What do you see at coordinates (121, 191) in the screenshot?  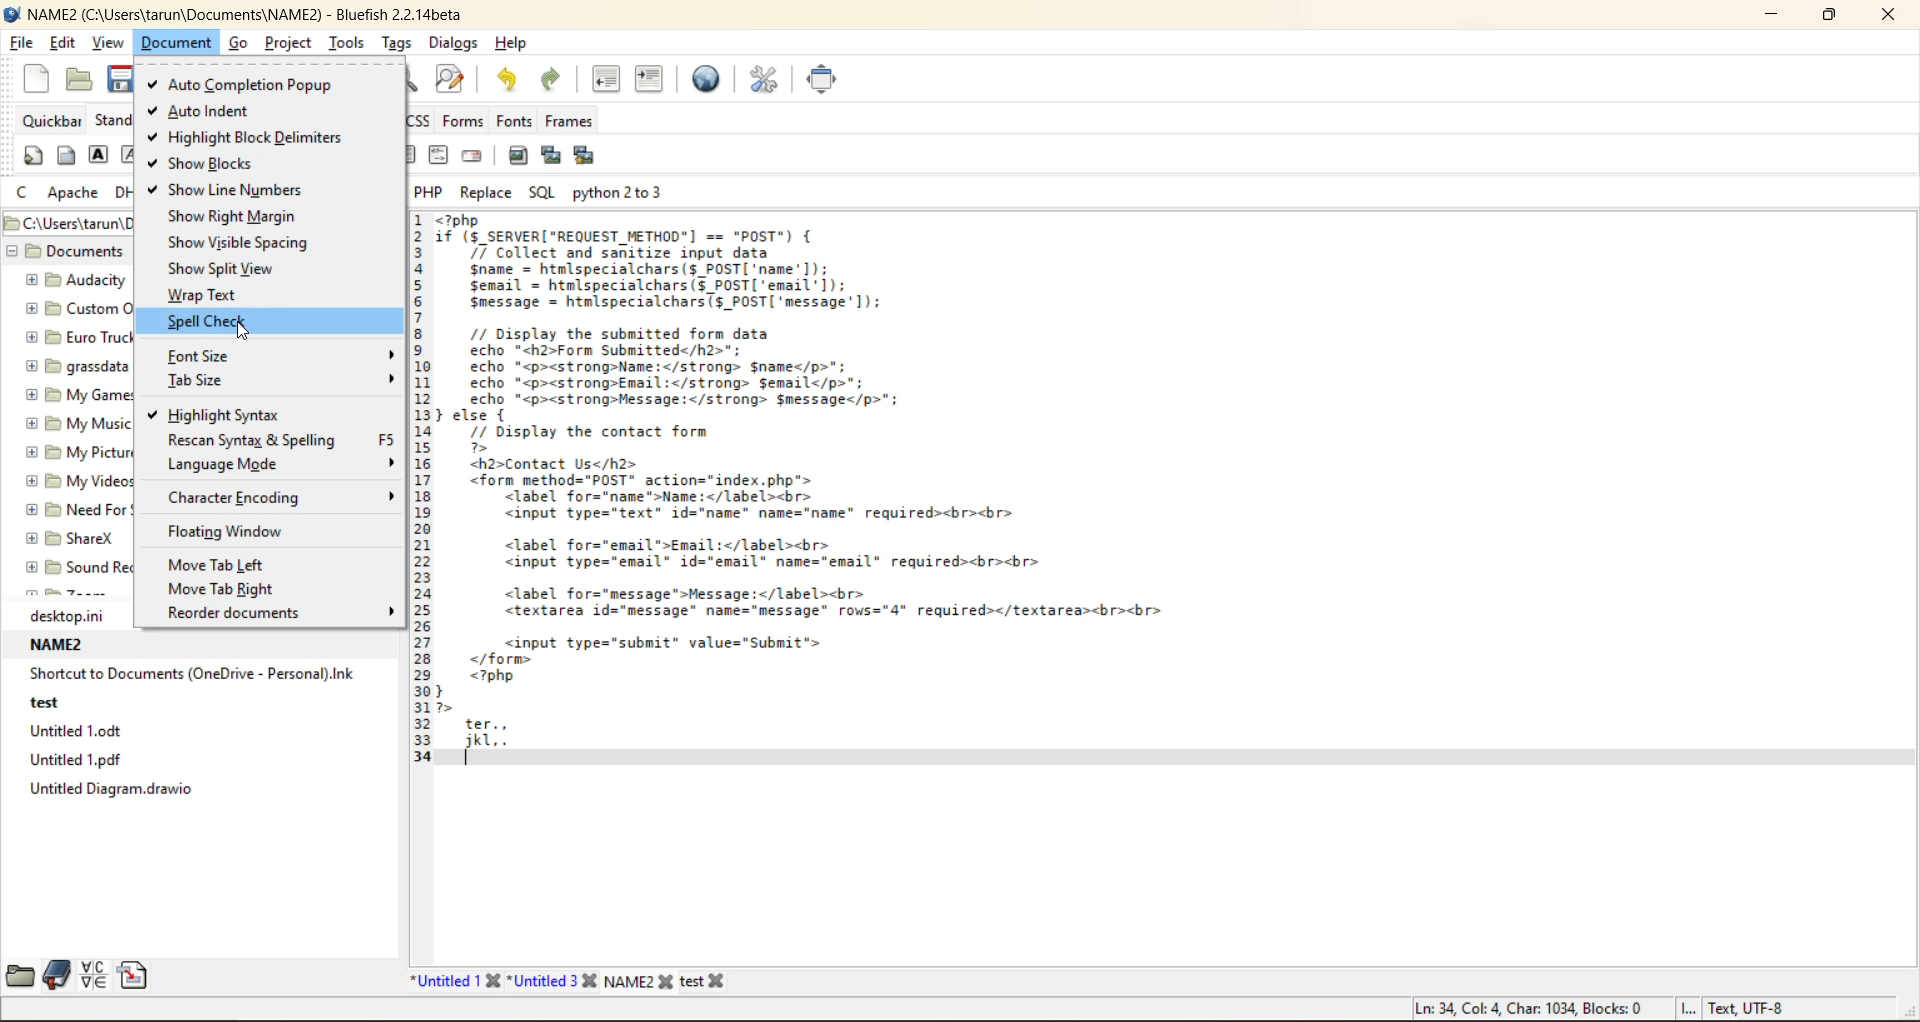 I see `dhtml` at bounding box center [121, 191].